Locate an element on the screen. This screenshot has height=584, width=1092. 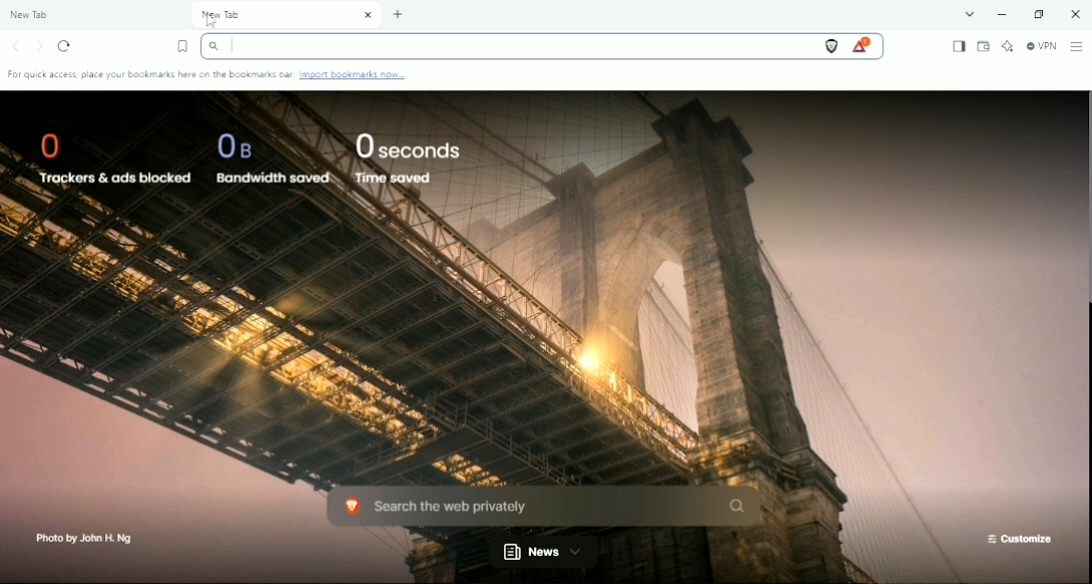
0 Trackers & ads blocked is located at coordinates (112, 157).